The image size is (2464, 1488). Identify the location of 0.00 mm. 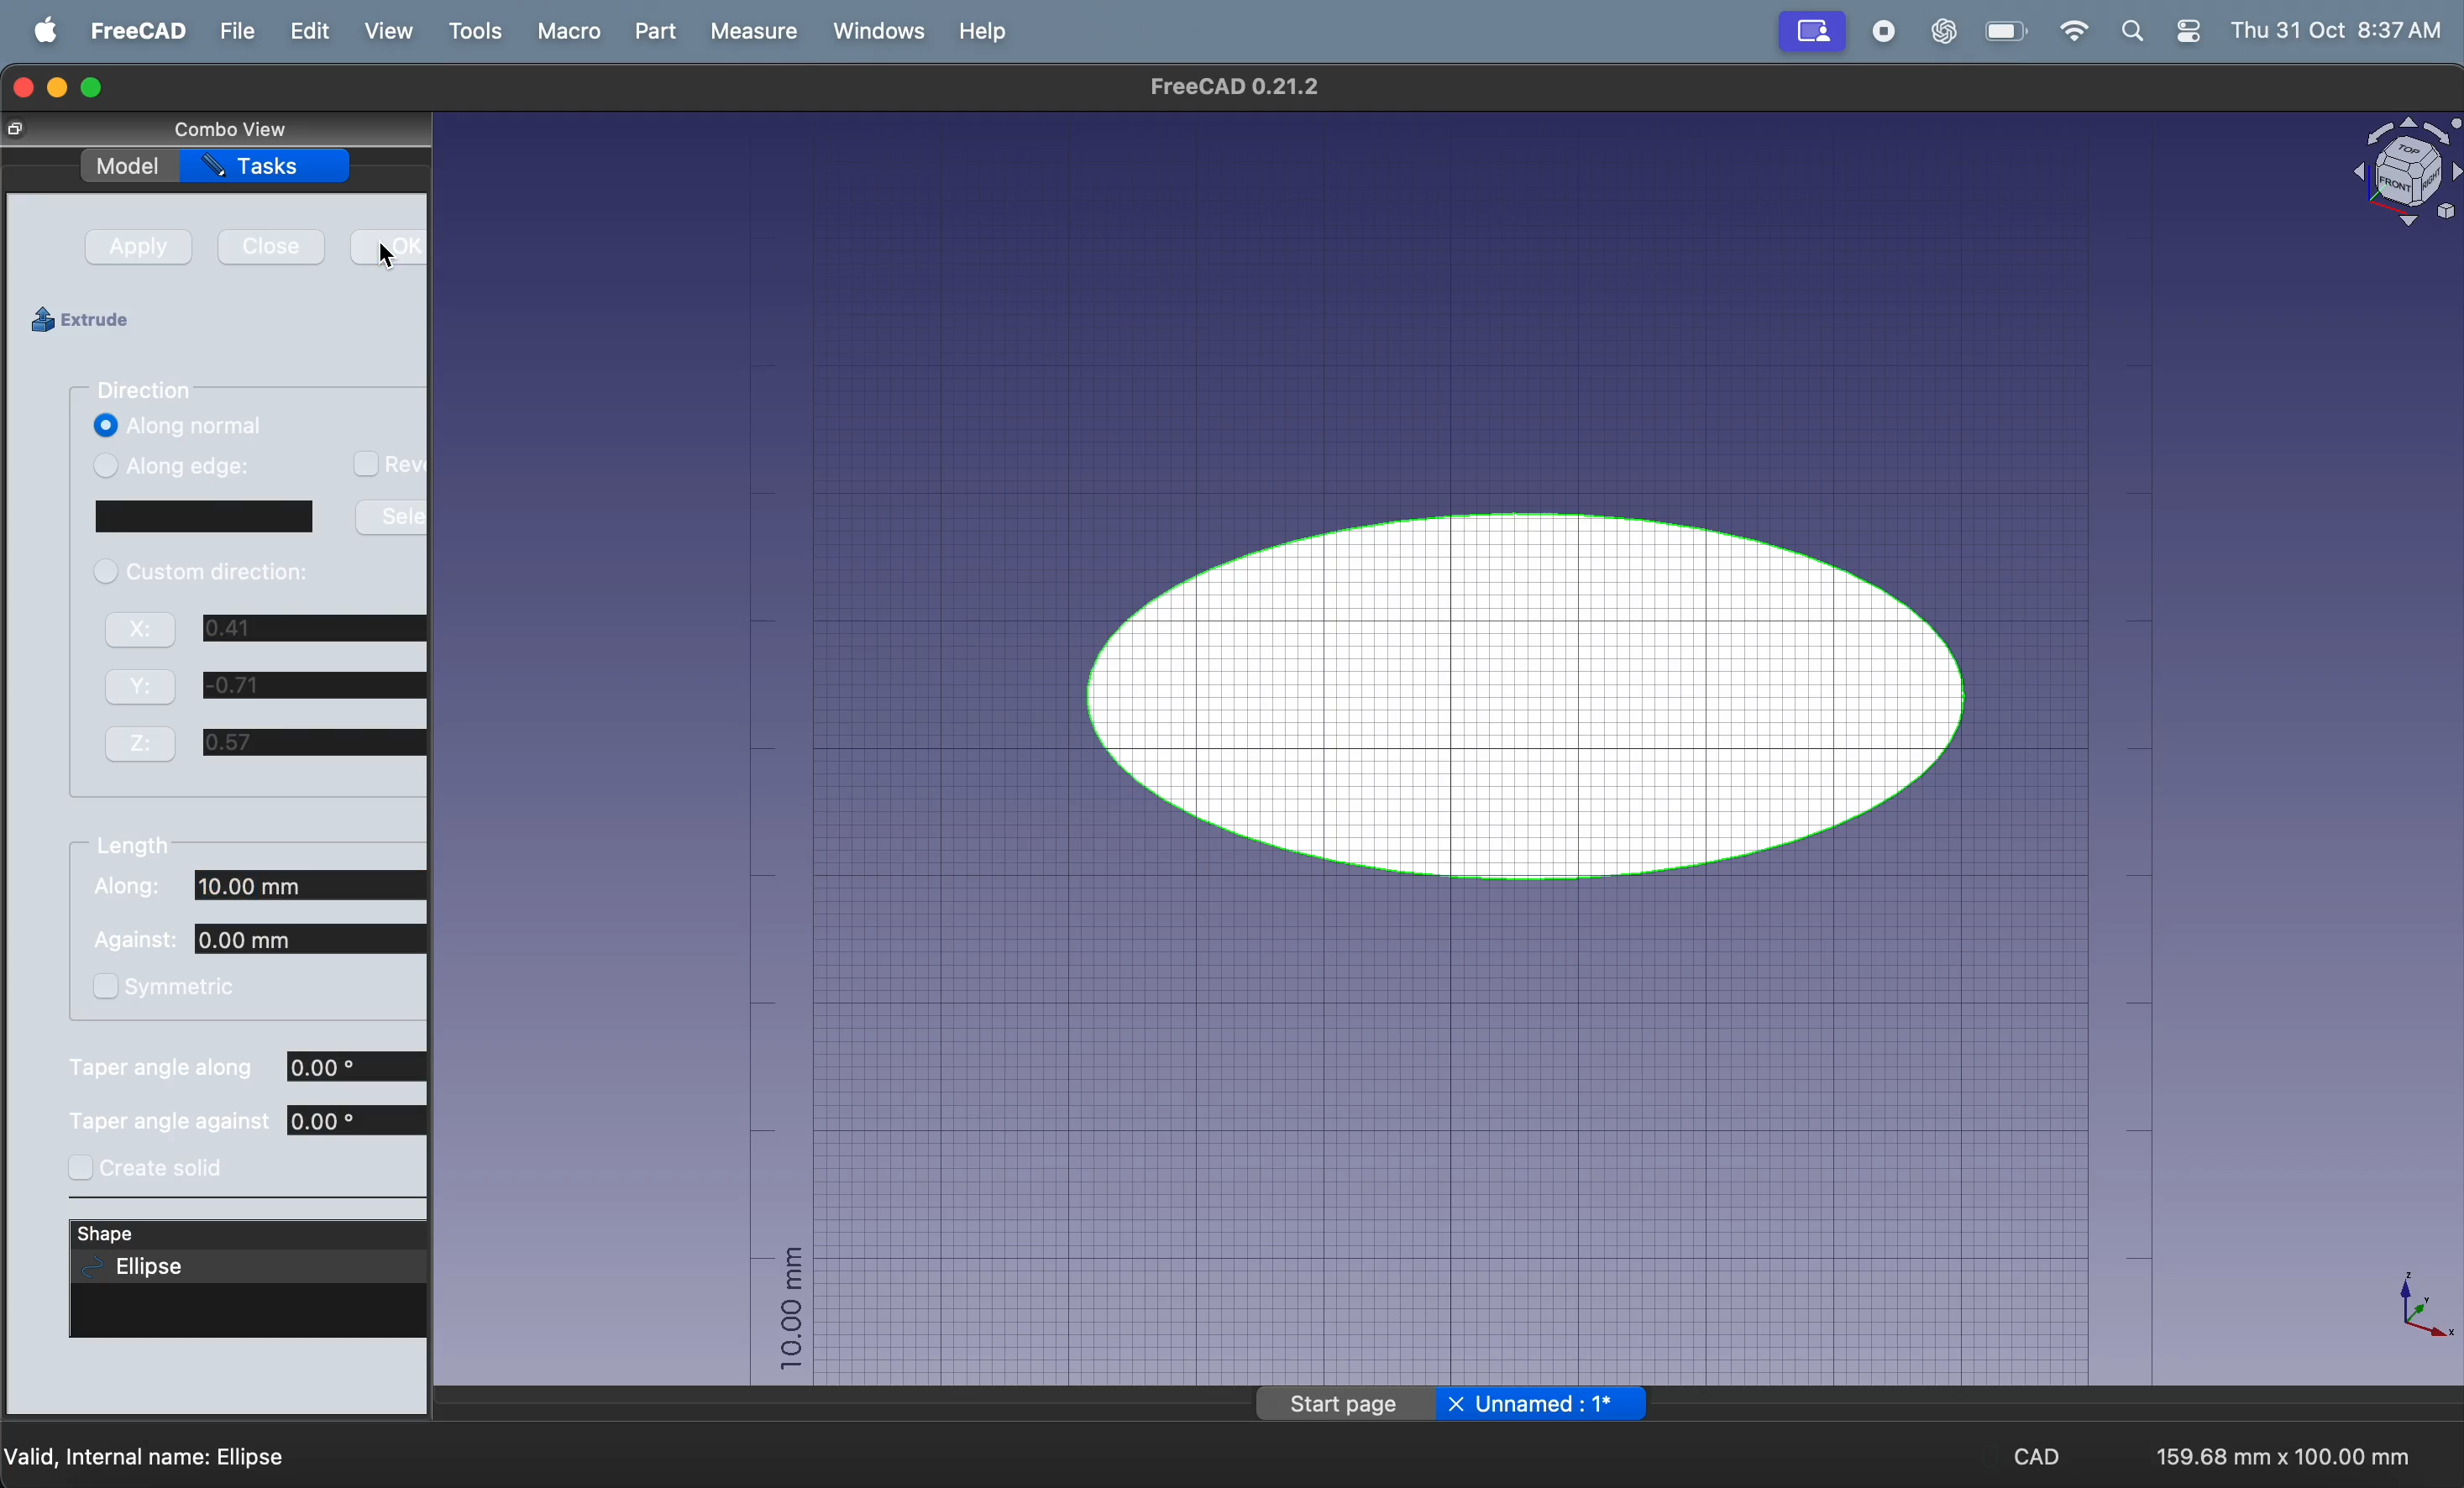
(360, 1118).